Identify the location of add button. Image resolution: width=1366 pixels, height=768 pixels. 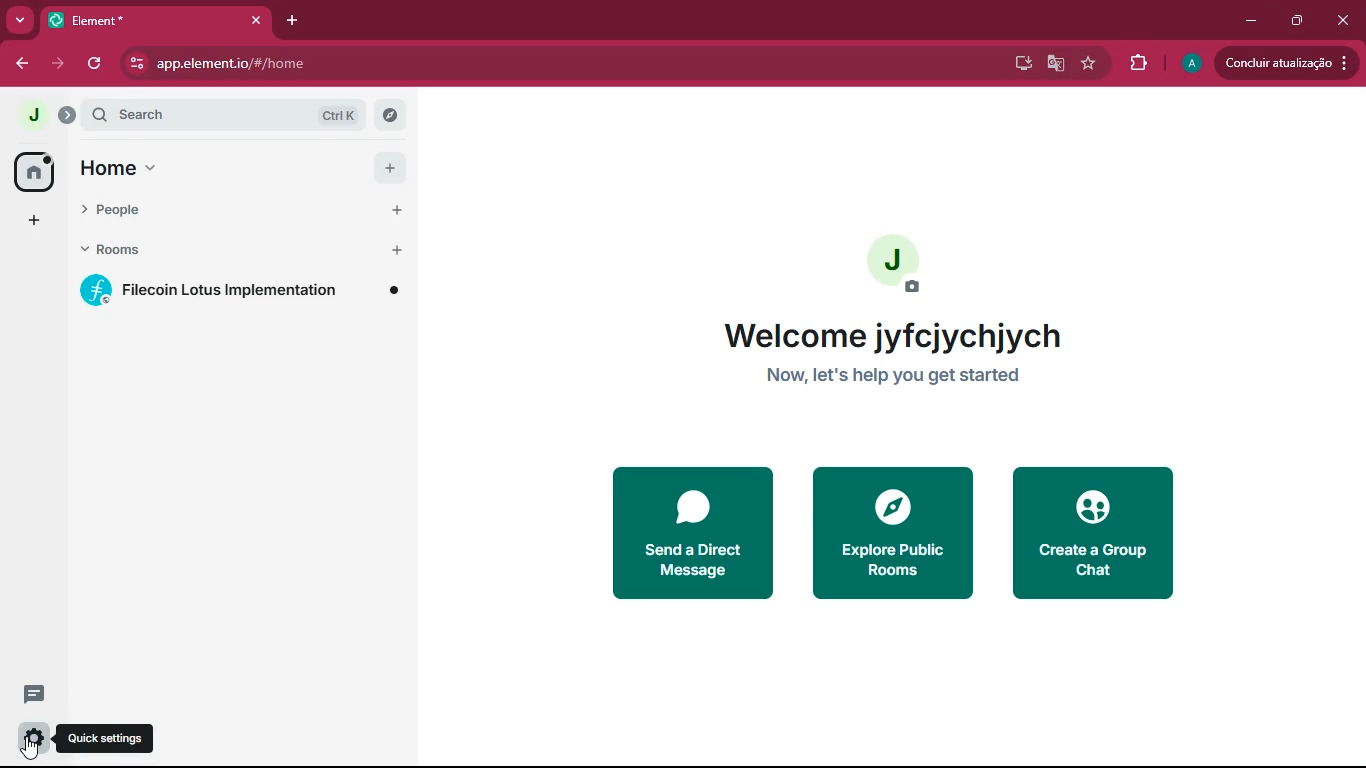
(390, 165).